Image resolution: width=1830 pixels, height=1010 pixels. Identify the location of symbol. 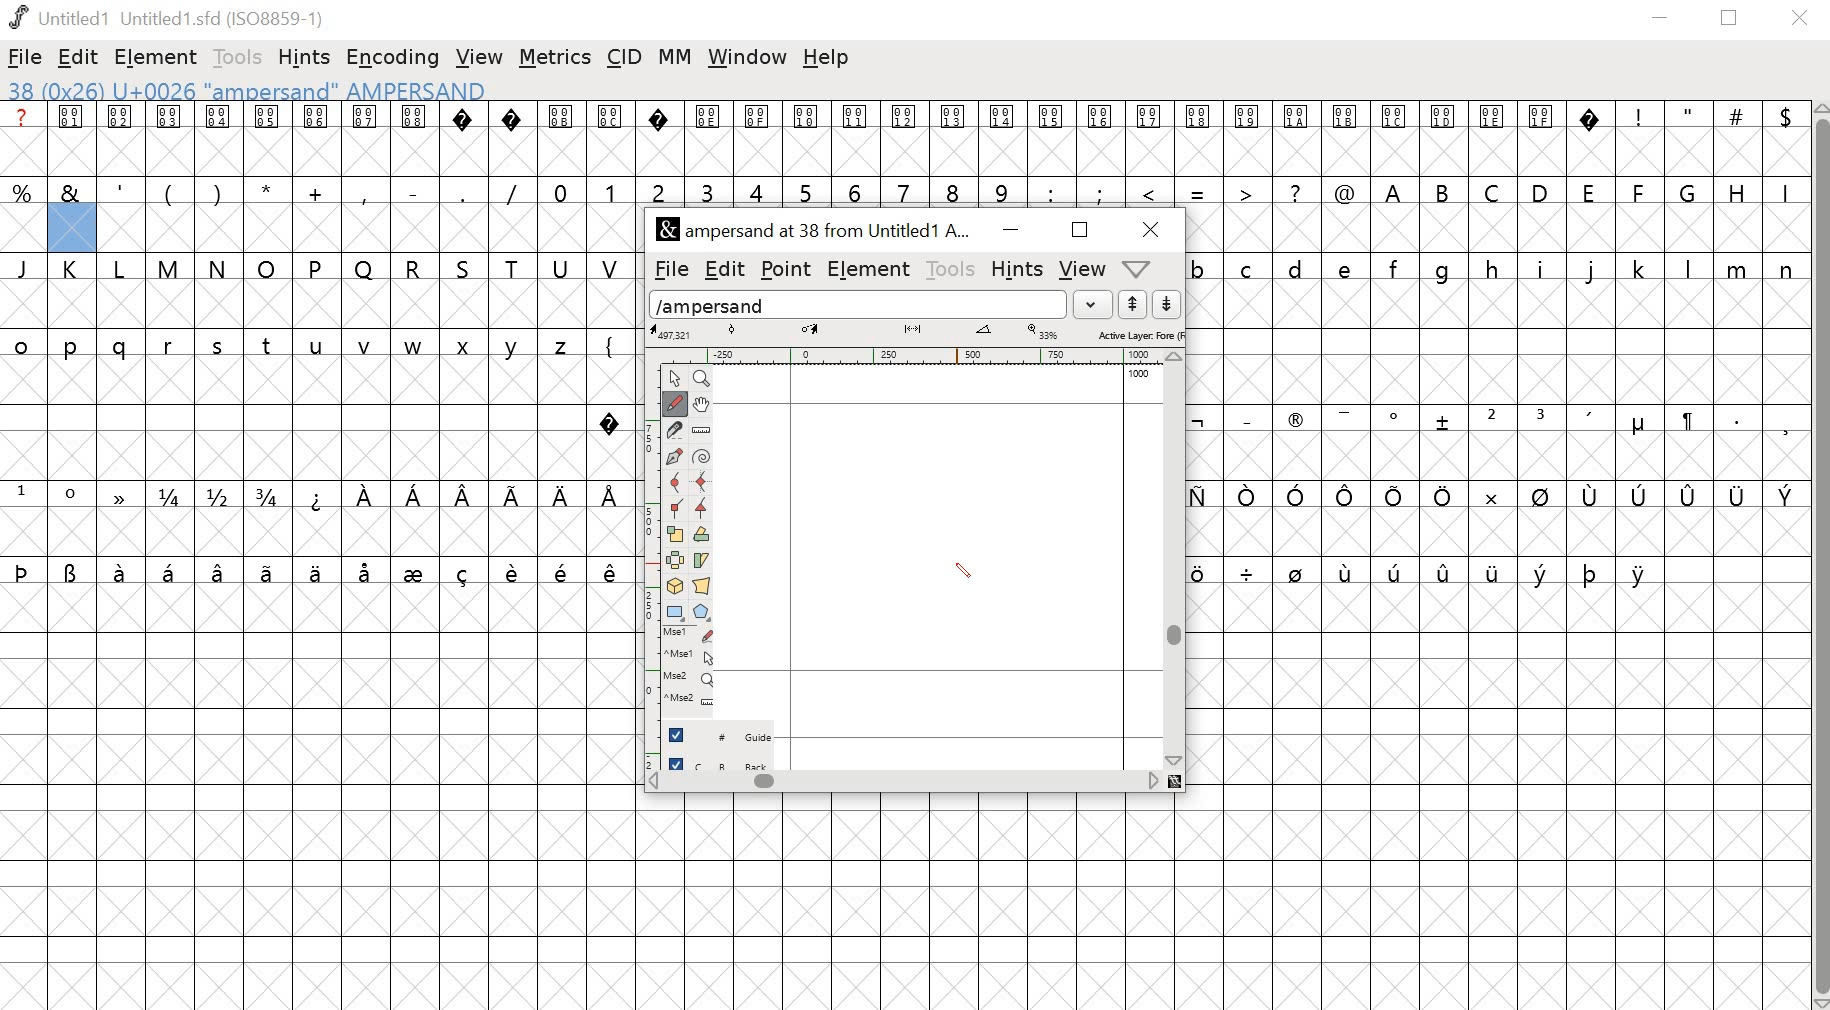
(1642, 495).